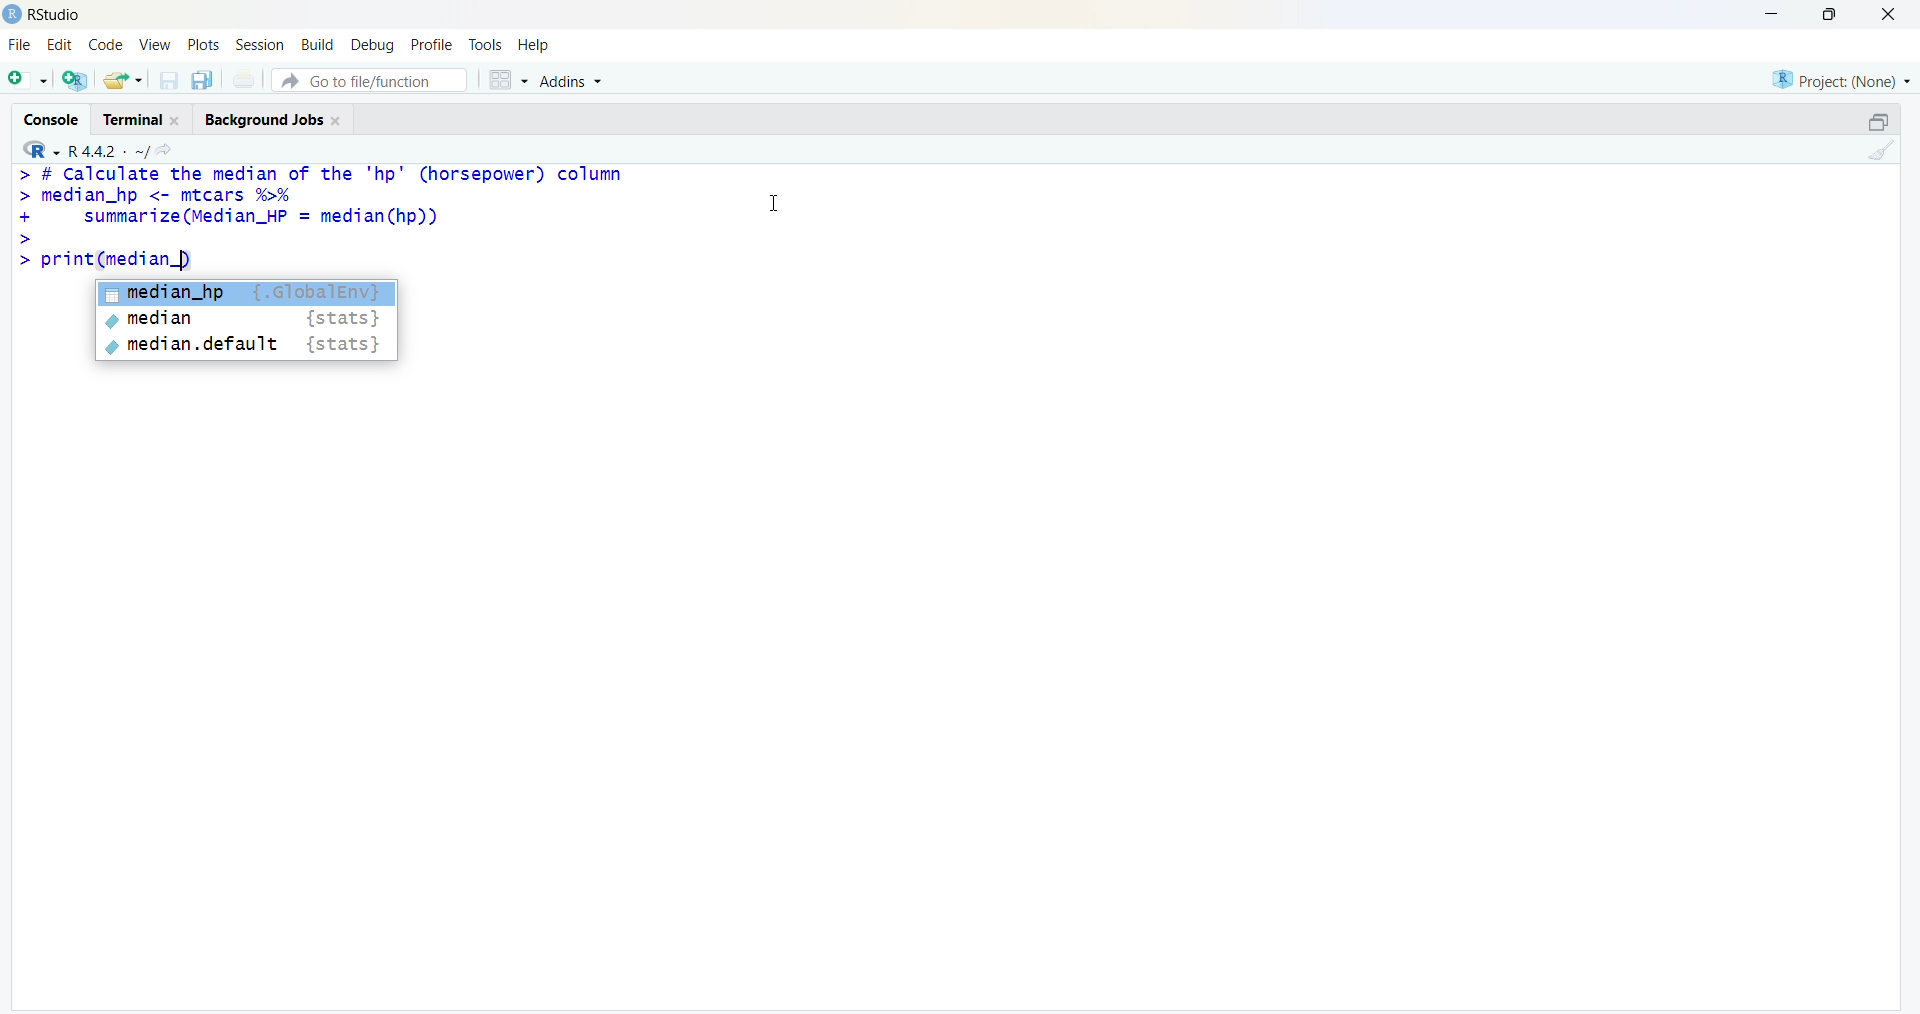  Describe the element at coordinates (164, 152) in the screenshot. I see `share icon` at that location.